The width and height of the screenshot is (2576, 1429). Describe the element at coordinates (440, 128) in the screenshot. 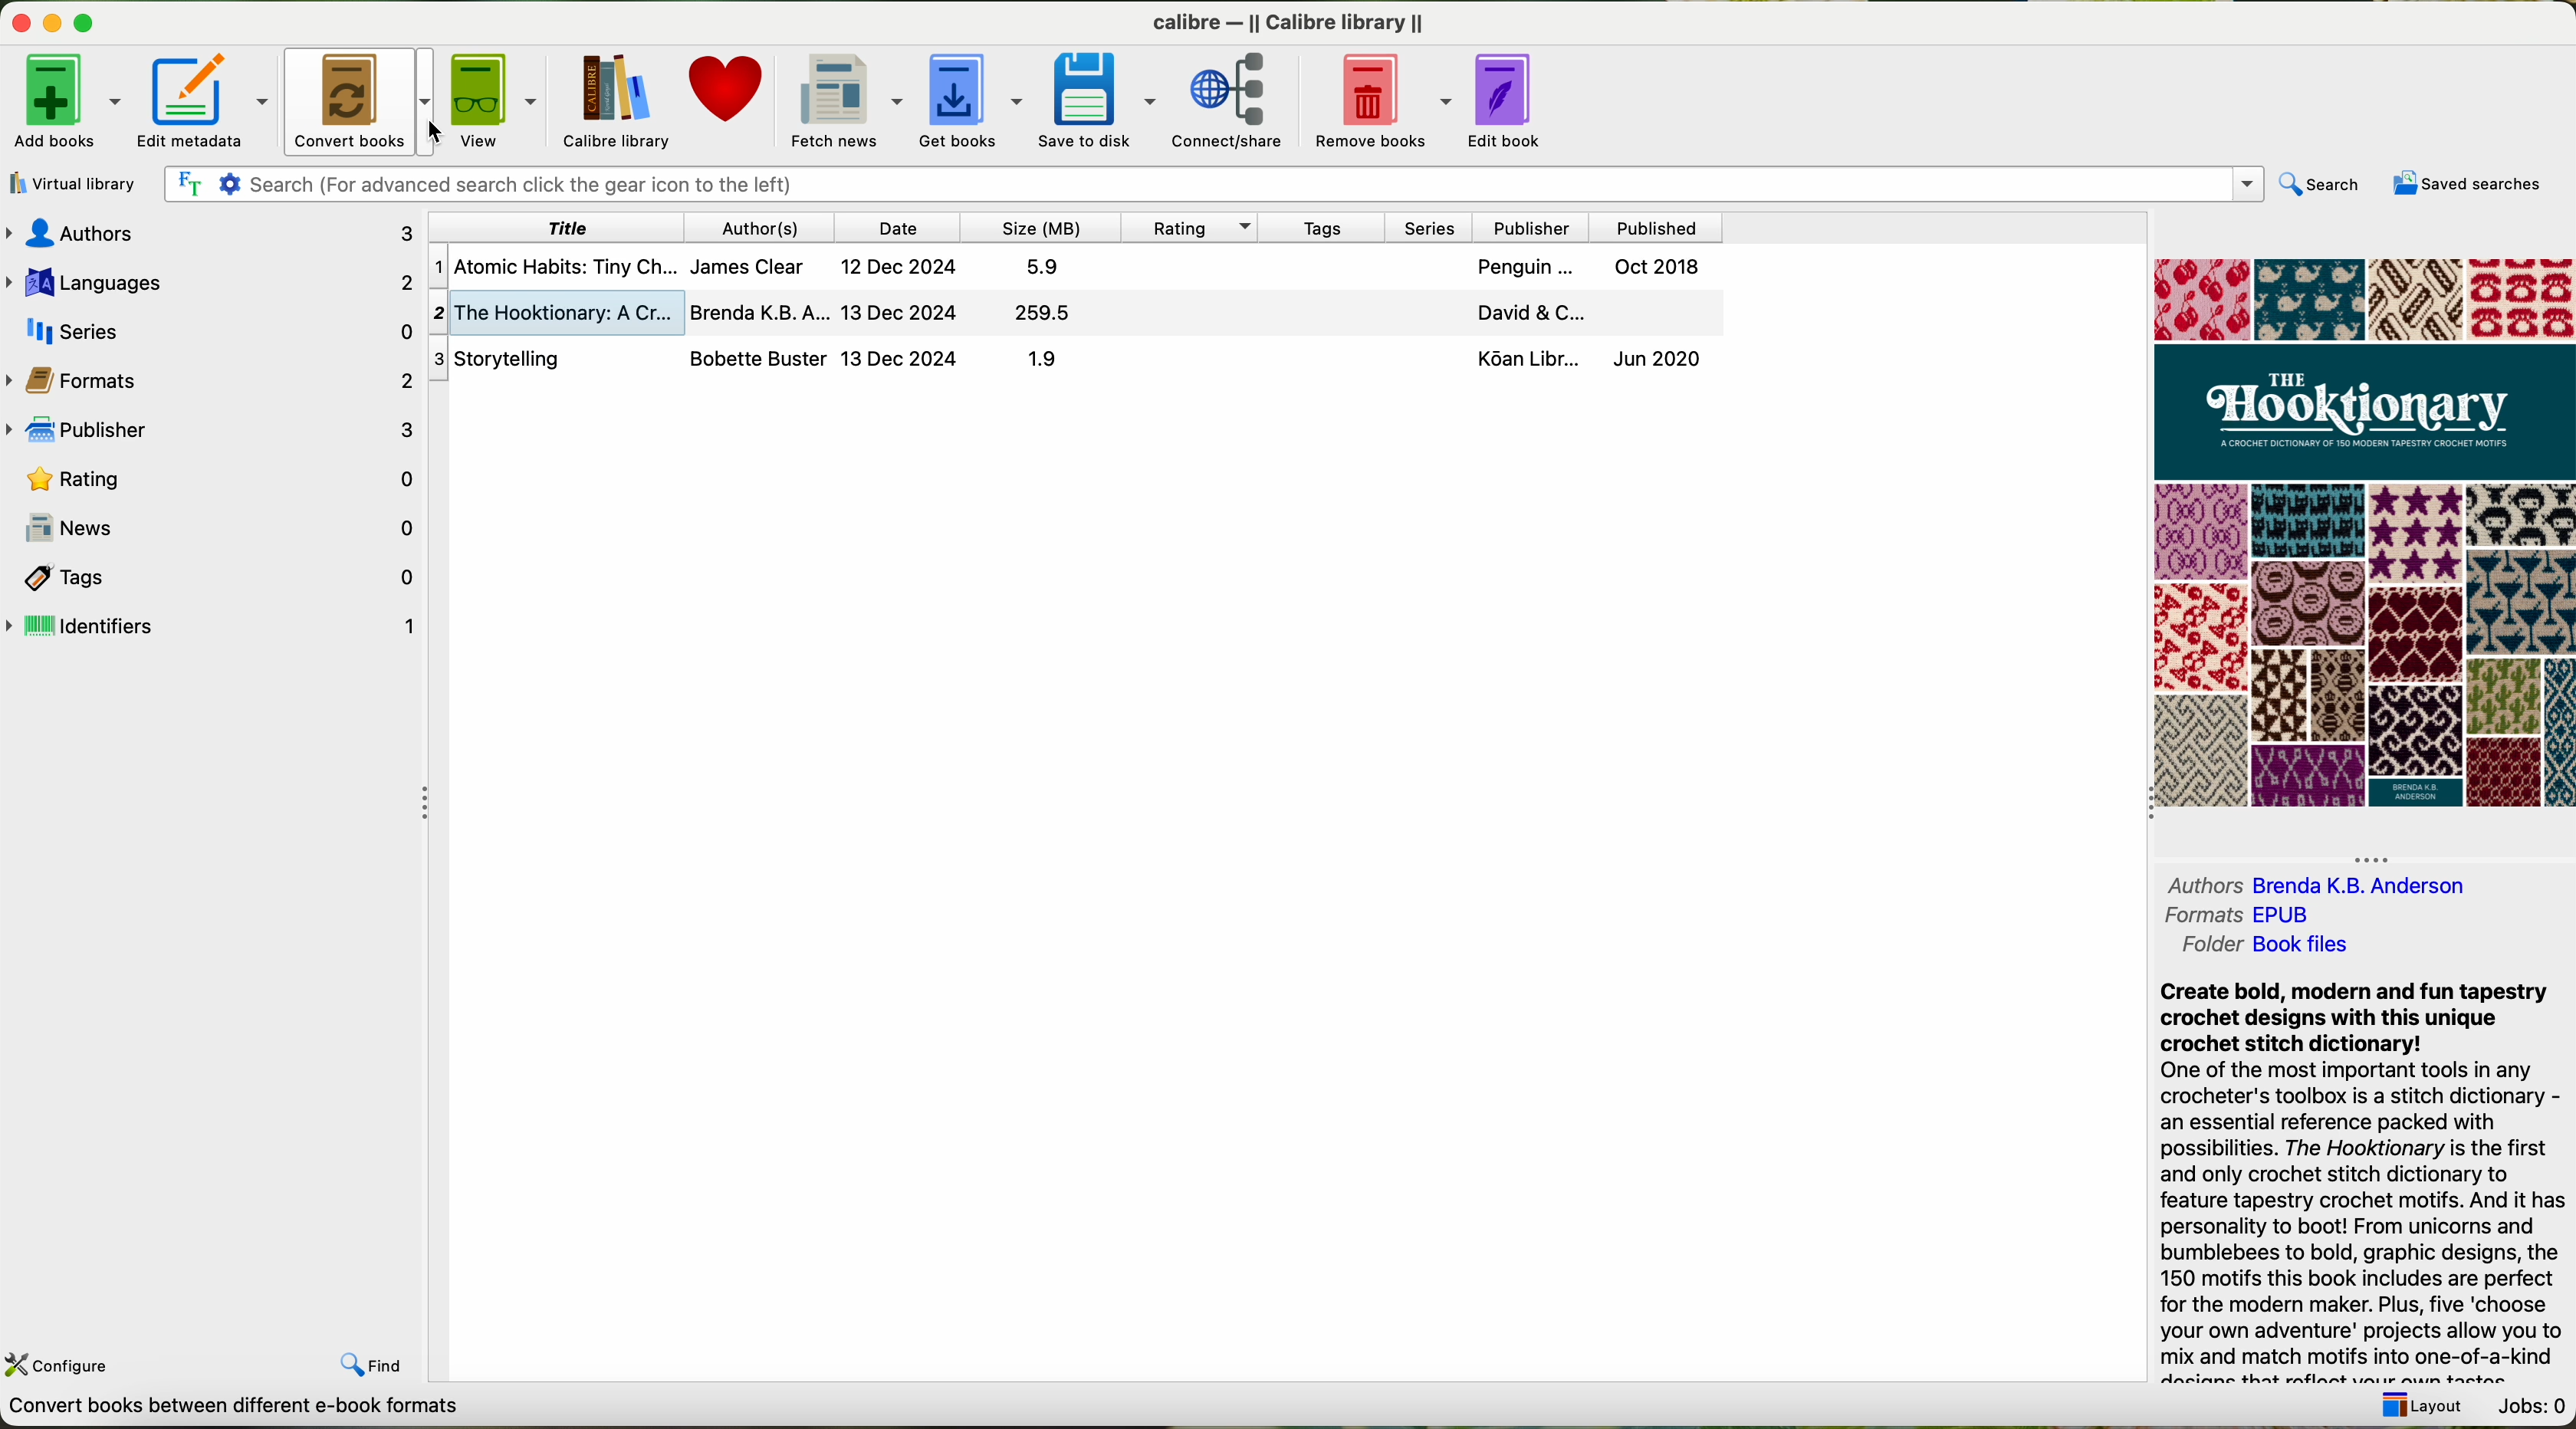

I see `Cursor` at that location.